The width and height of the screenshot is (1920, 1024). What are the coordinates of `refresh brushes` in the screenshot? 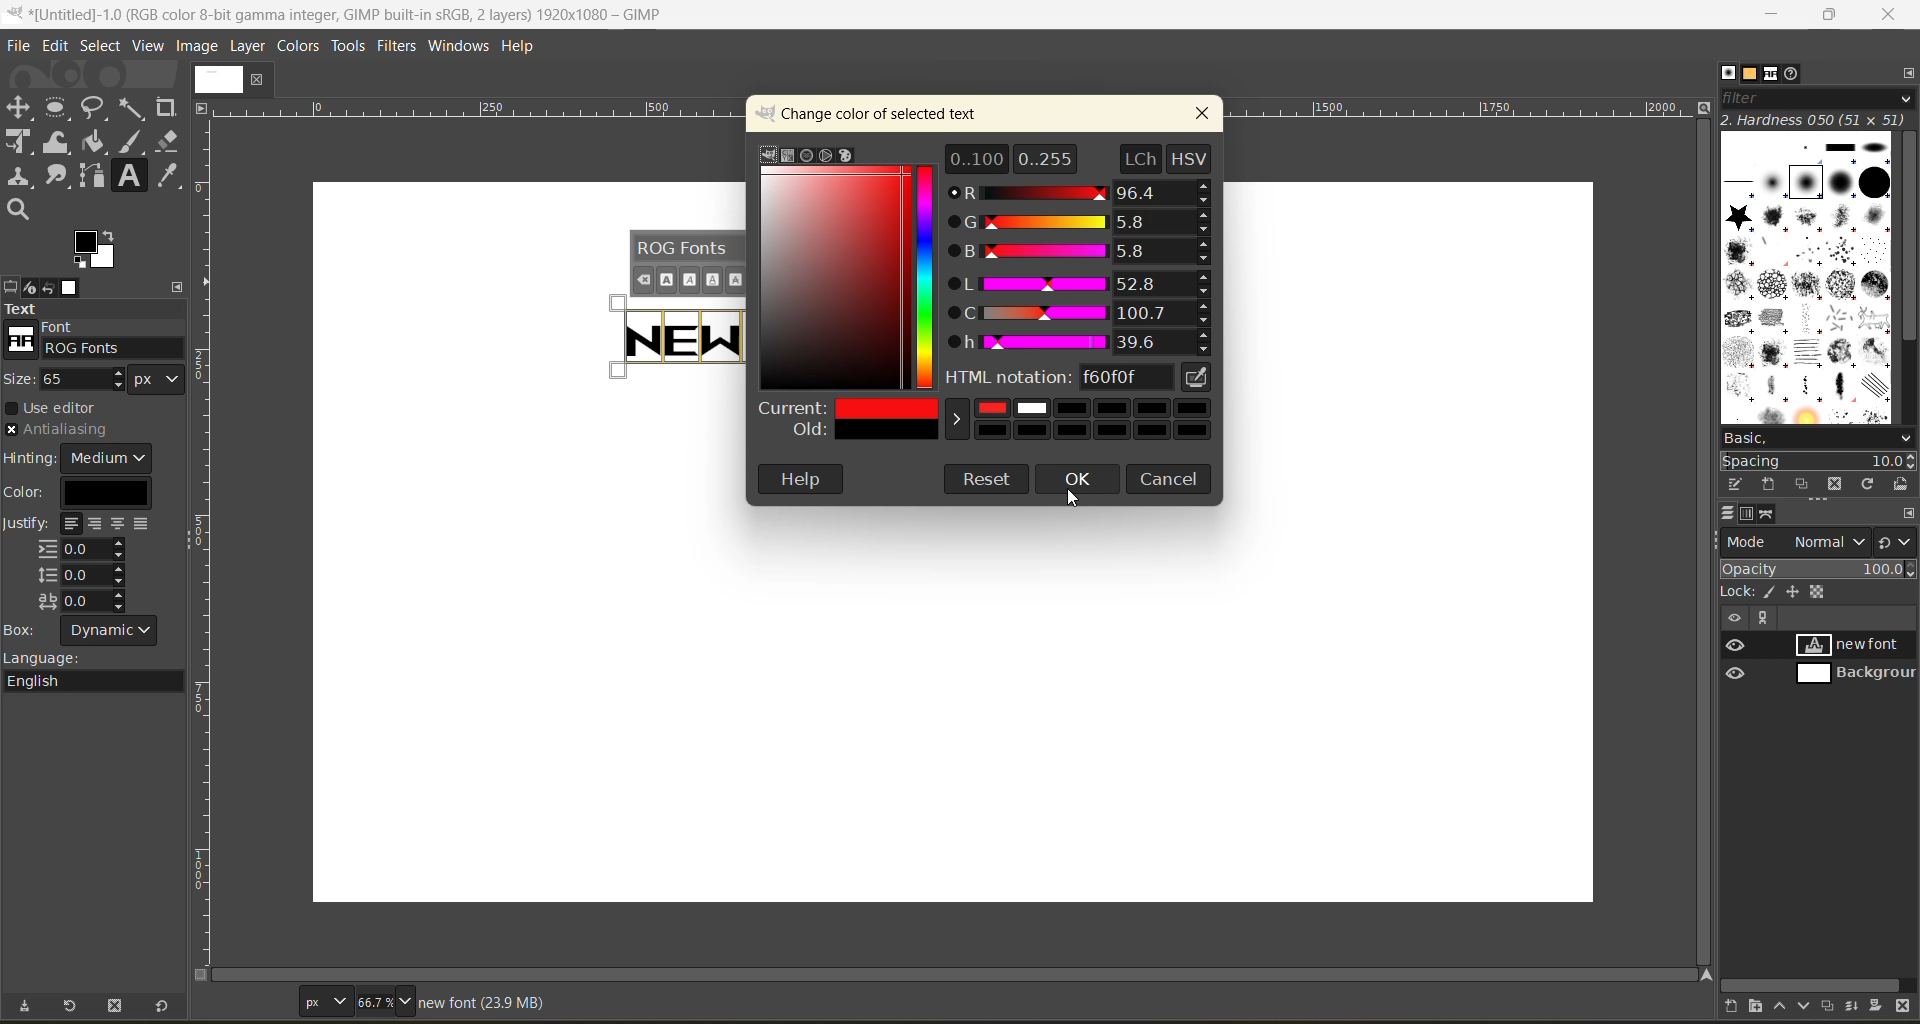 It's located at (1871, 486).